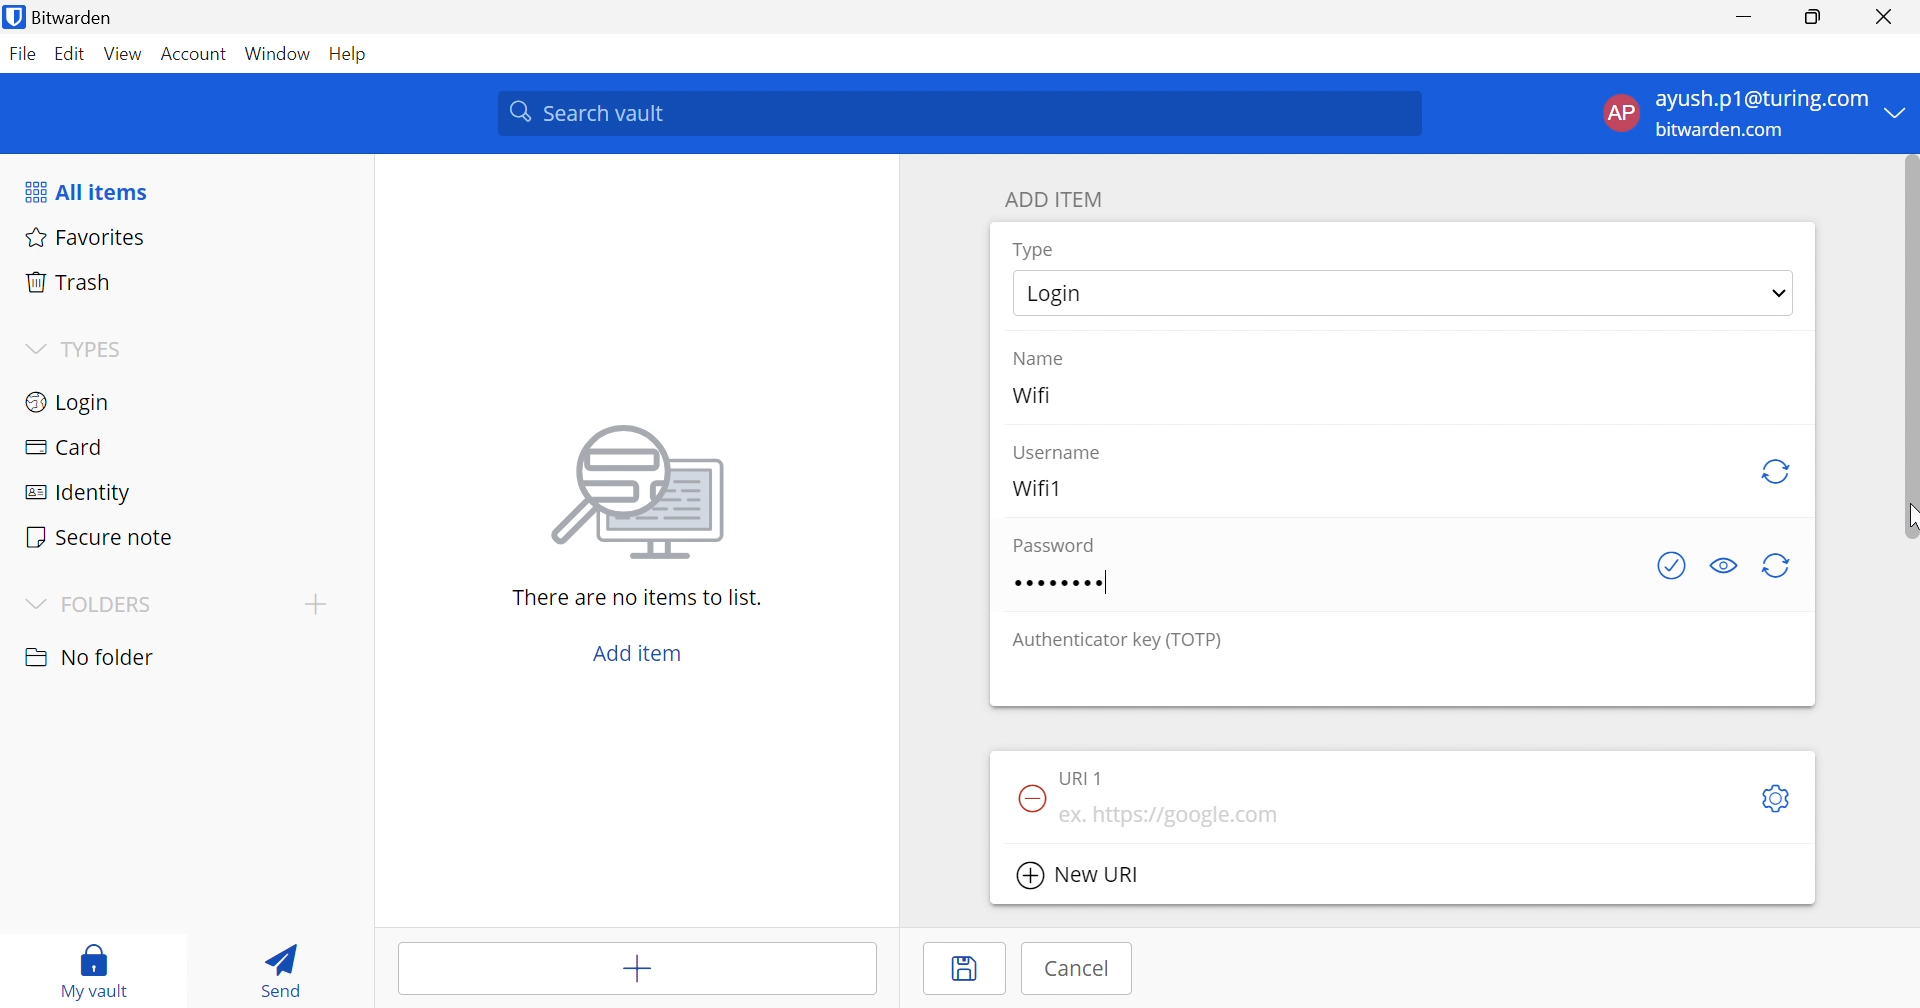 This screenshot has width=1920, height=1008. What do you see at coordinates (1677, 565) in the screenshot?
I see `Check if password has been exposed` at bounding box center [1677, 565].